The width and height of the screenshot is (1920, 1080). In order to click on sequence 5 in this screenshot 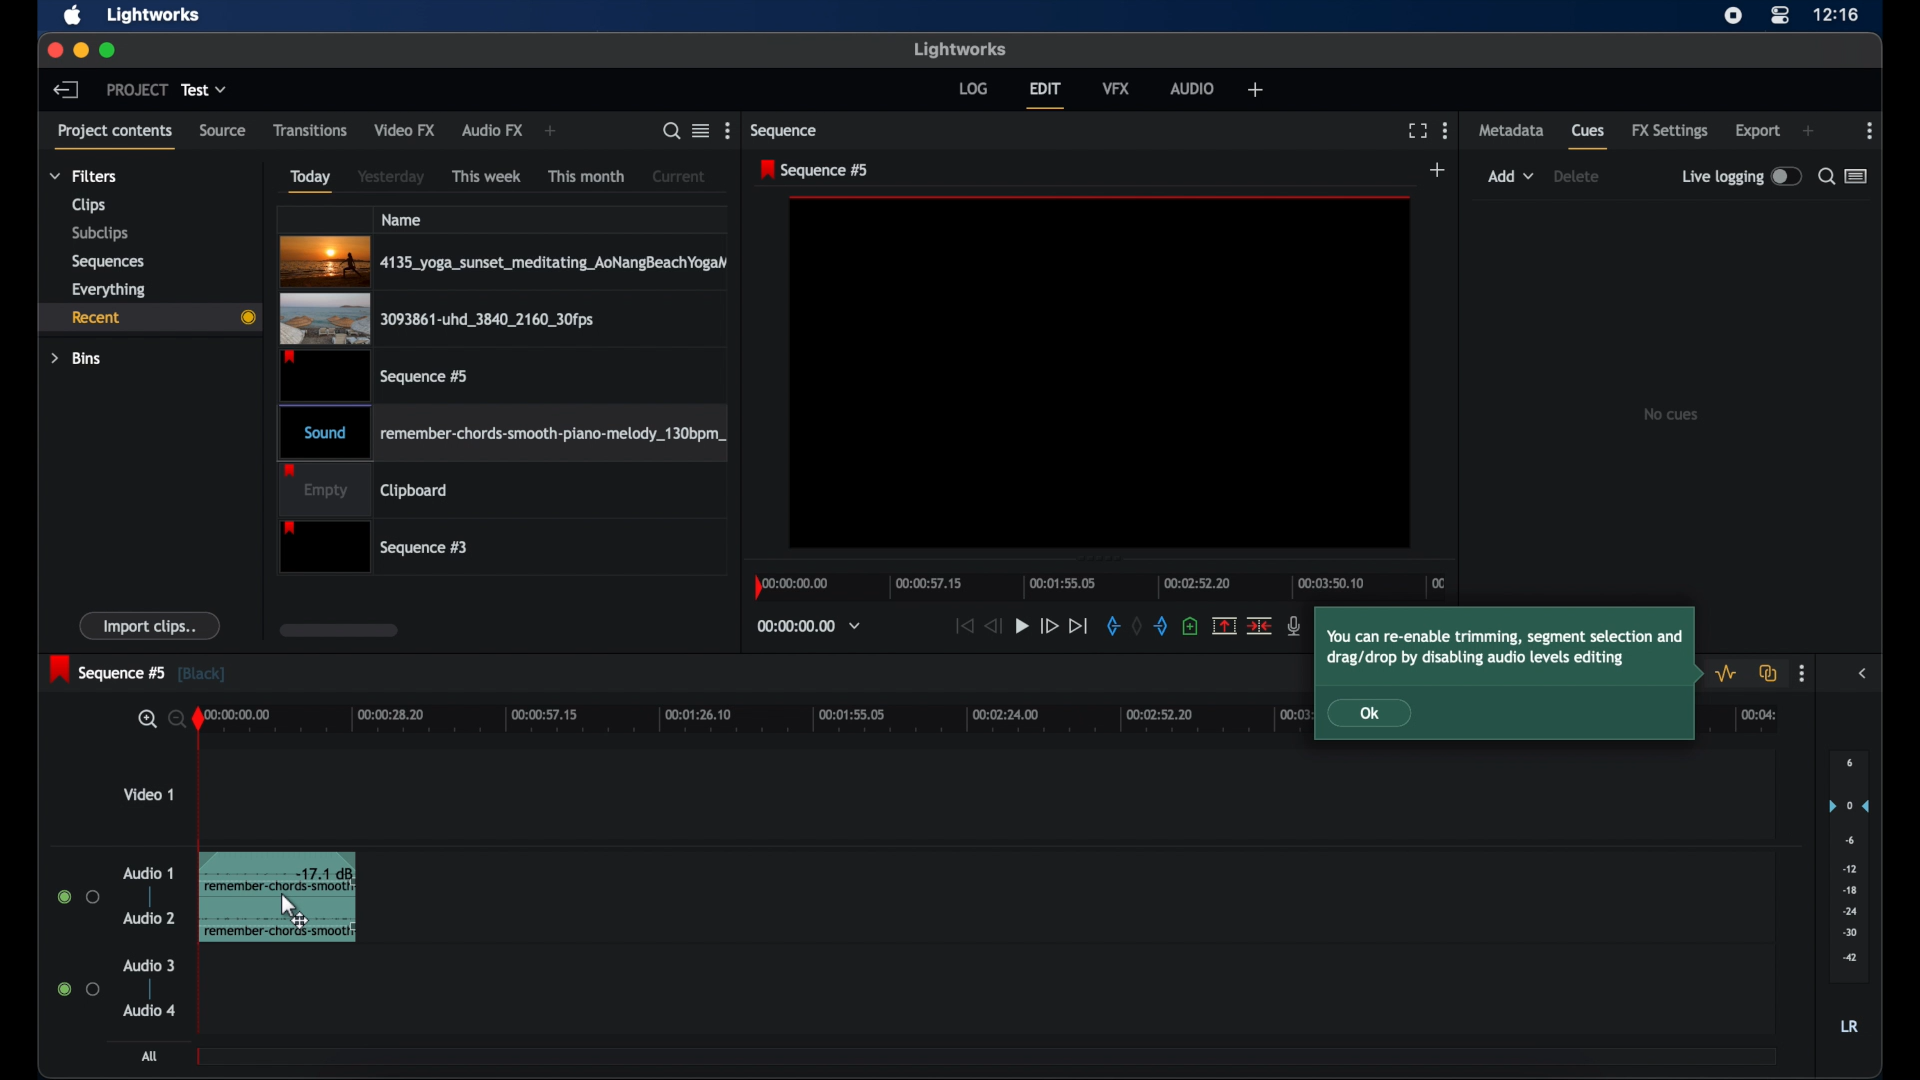, I will do `click(137, 670)`.